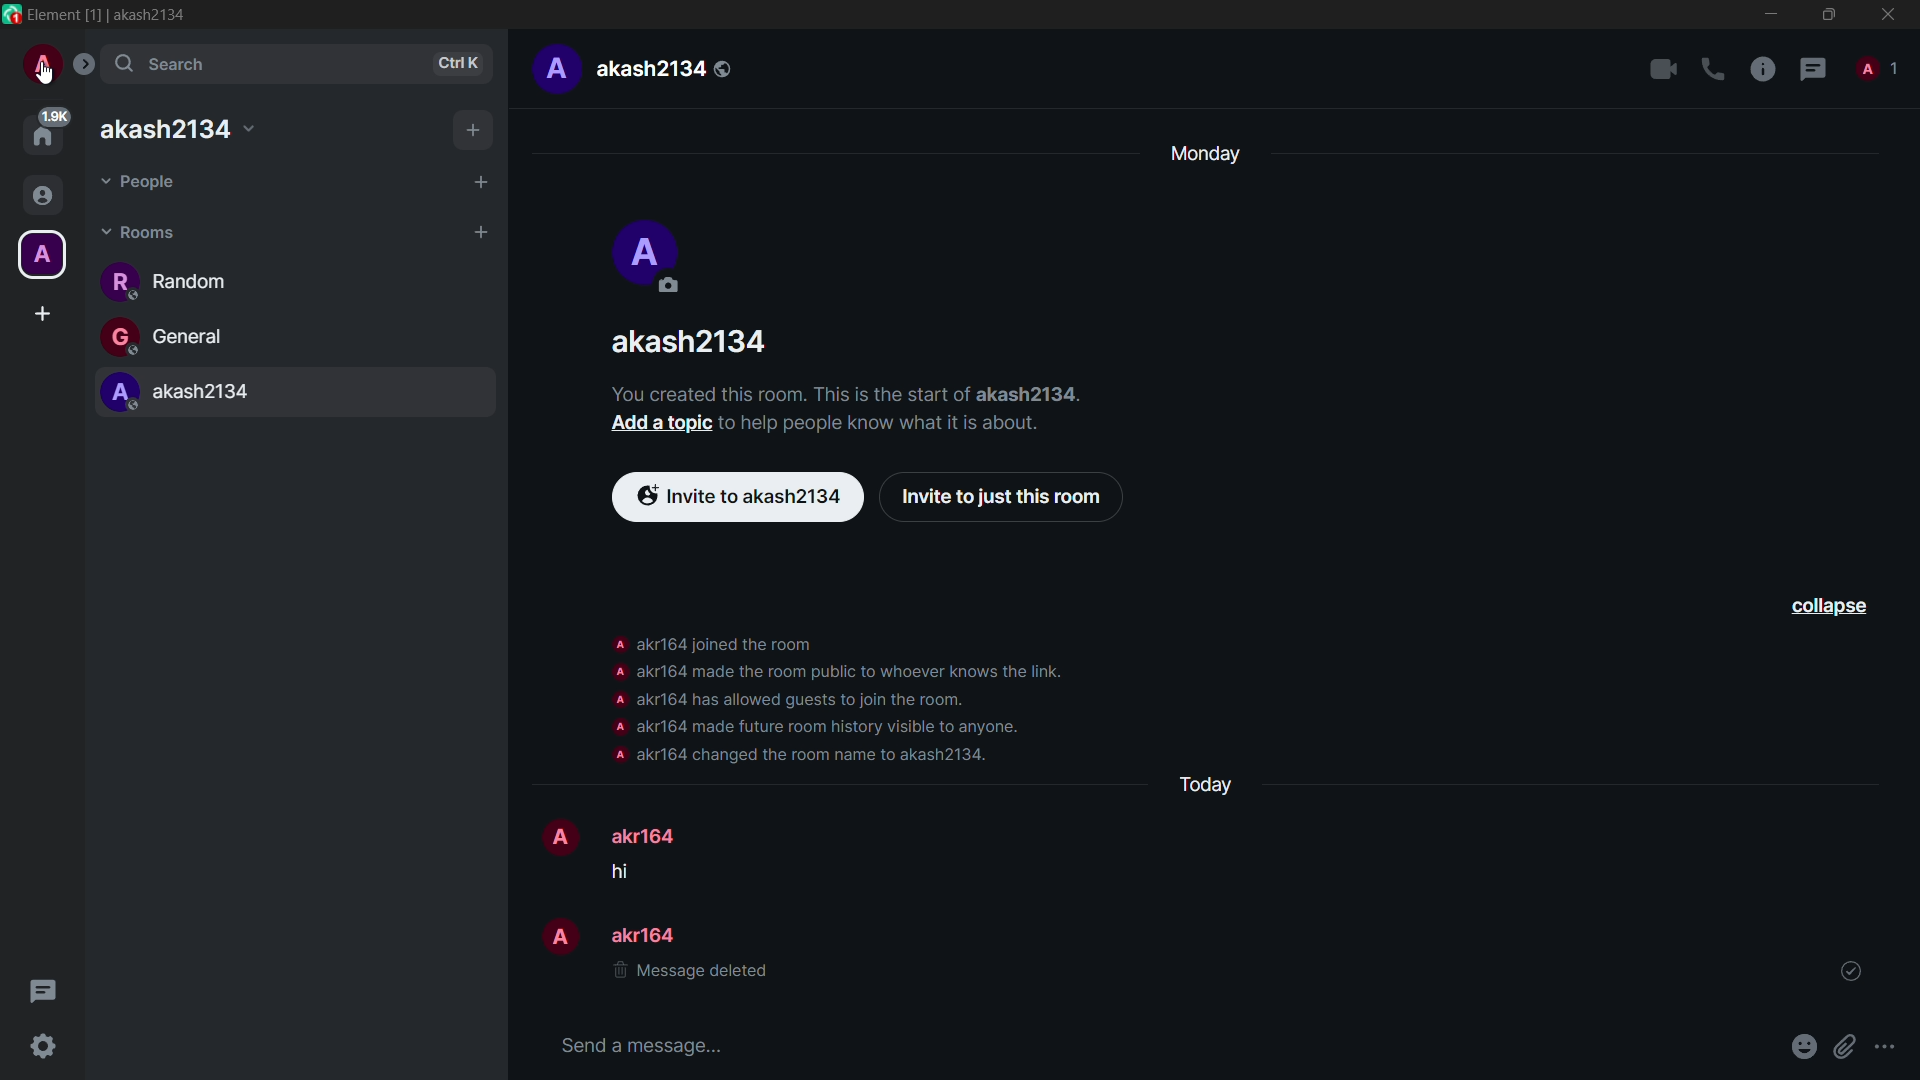 This screenshot has height=1080, width=1920. I want to click on expand, so click(85, 65).